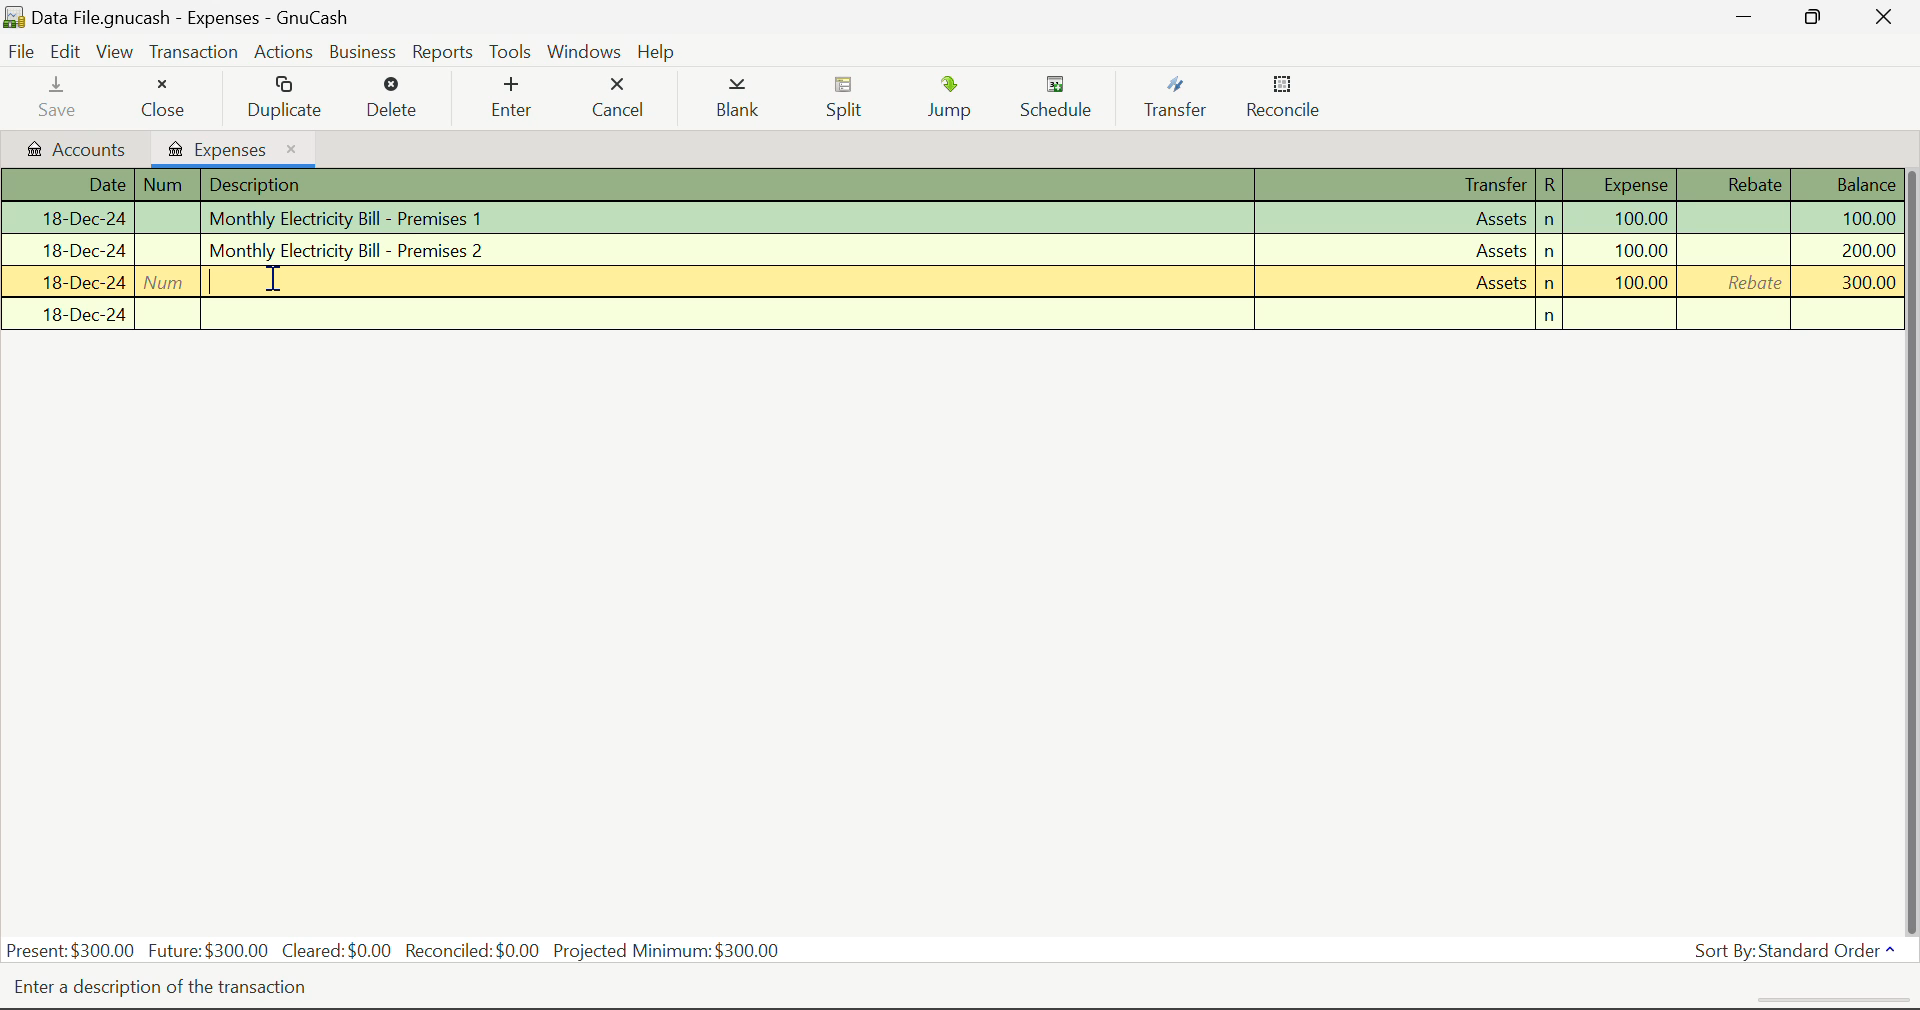  Describe the element at coordinates (1292, 101) in the screenshot. I see `Reconcile` at that location.